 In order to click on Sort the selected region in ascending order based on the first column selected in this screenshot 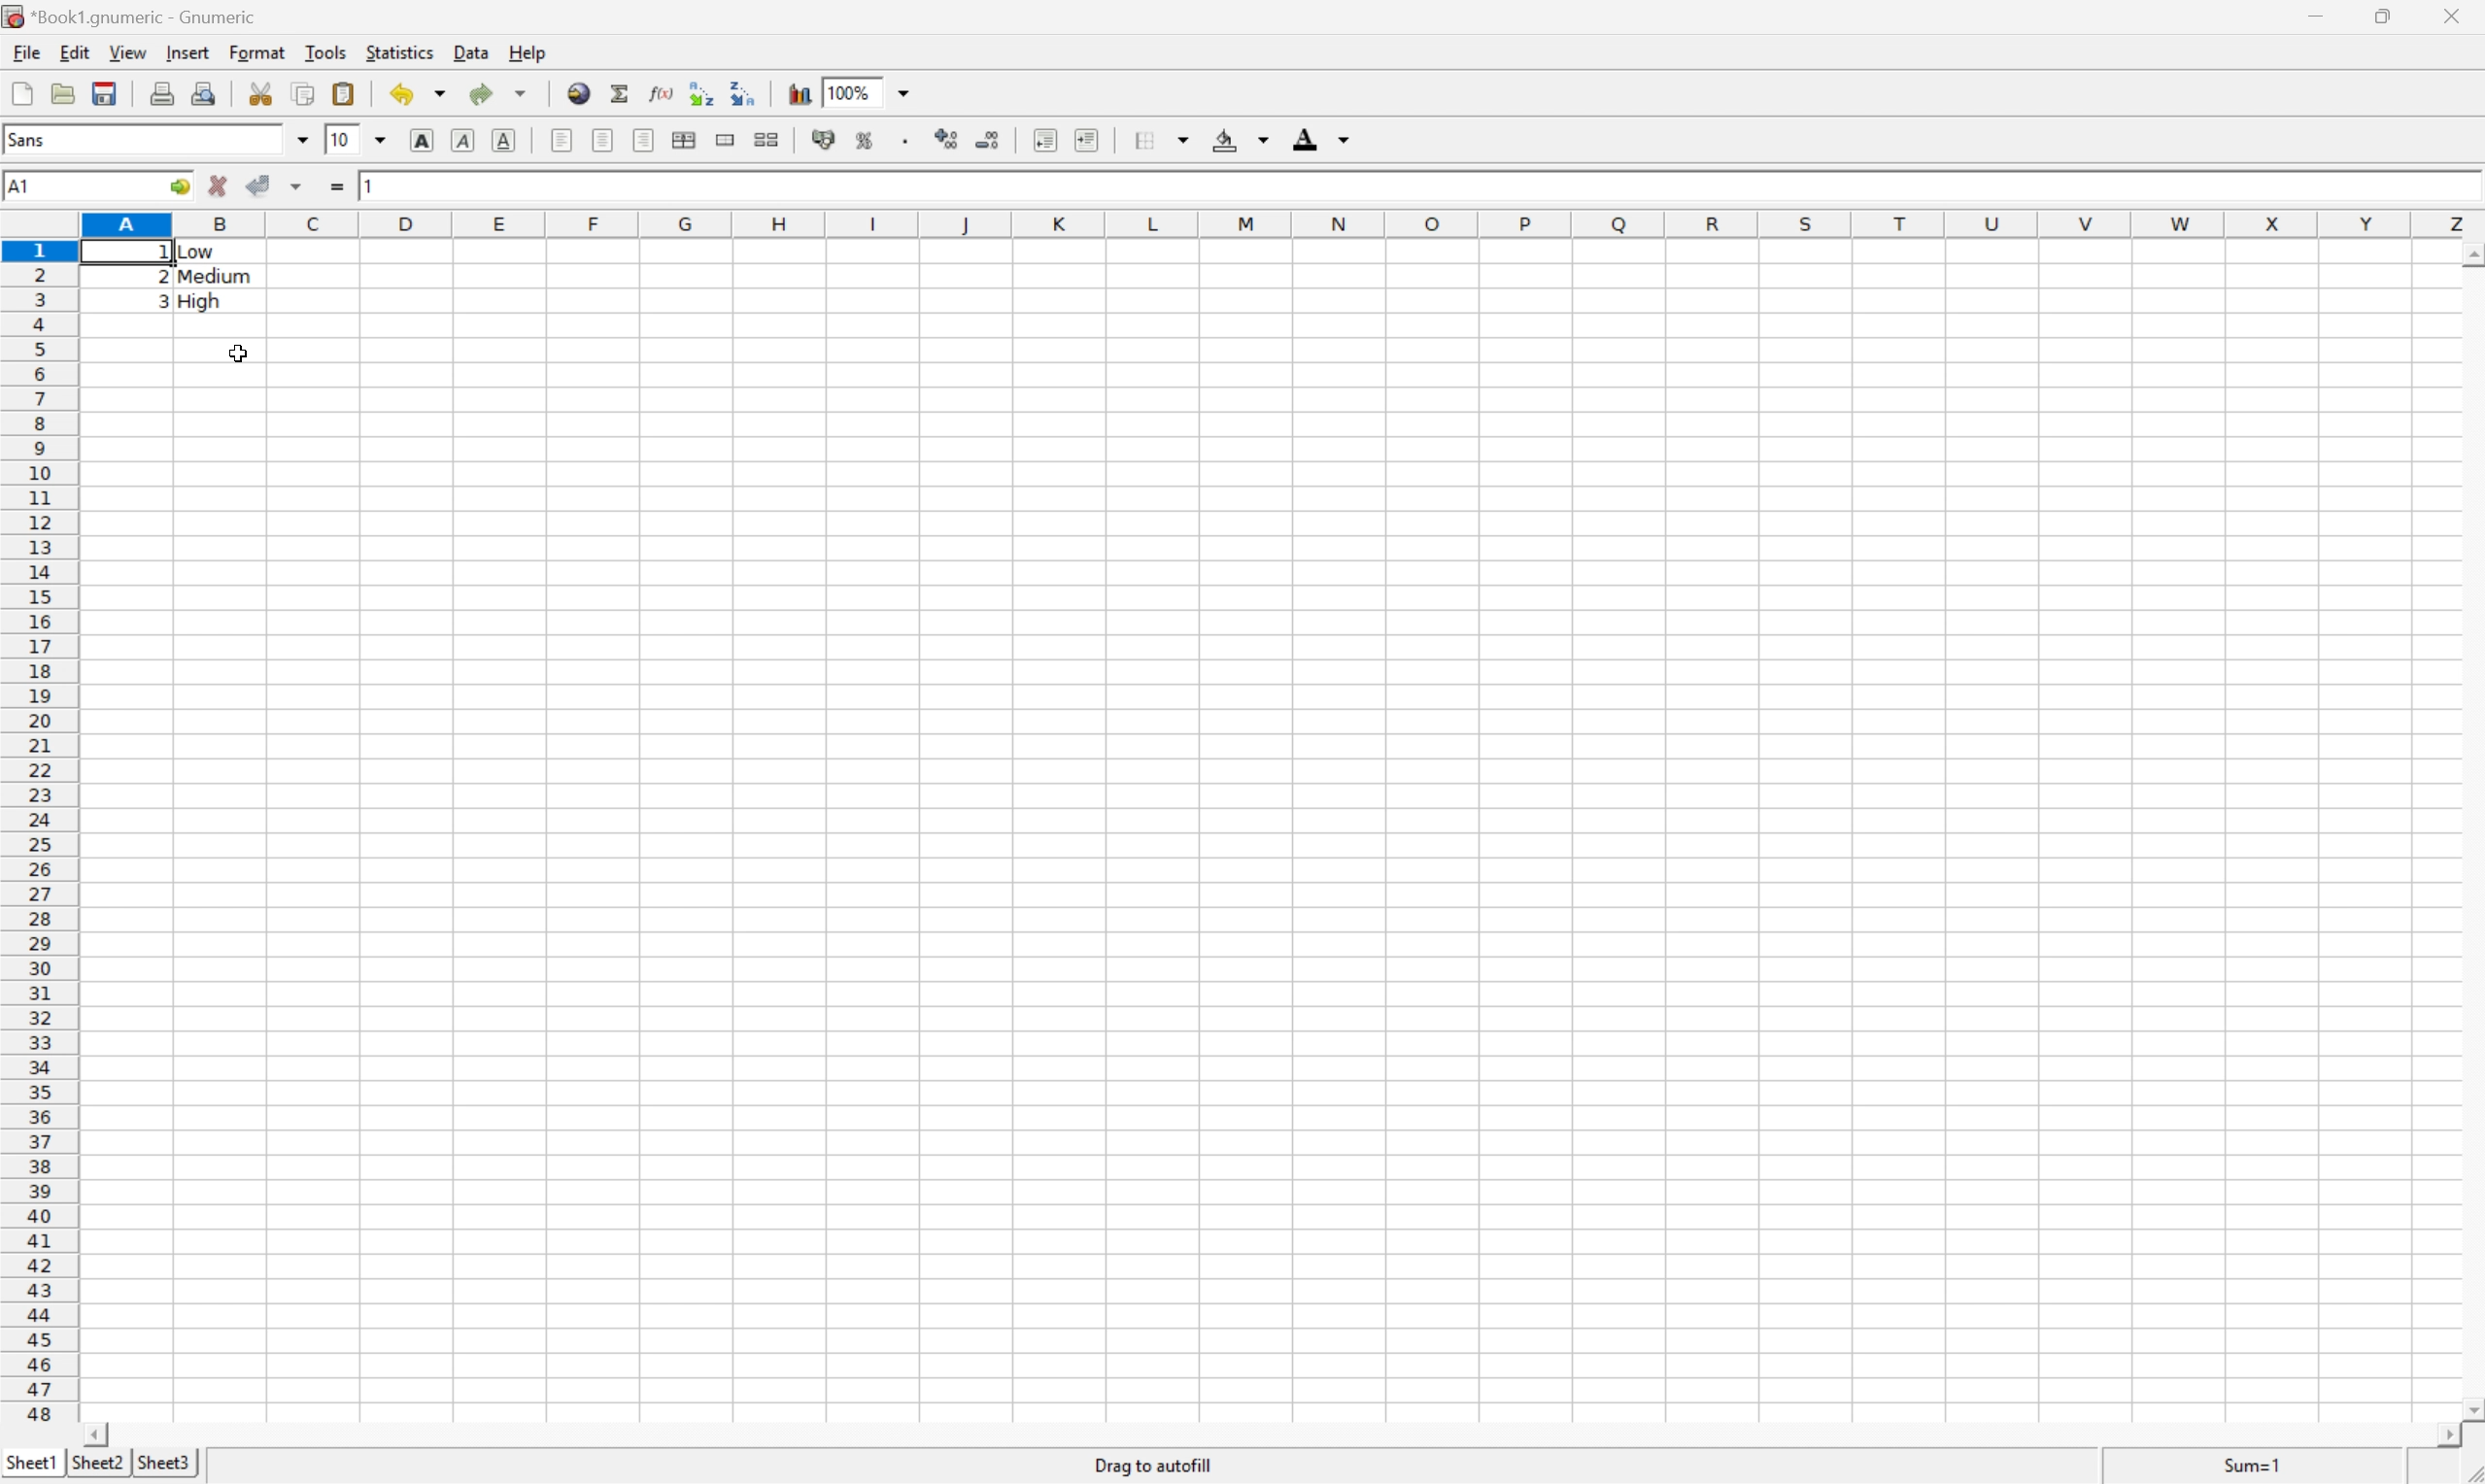, I will do `click(702, 94)`.